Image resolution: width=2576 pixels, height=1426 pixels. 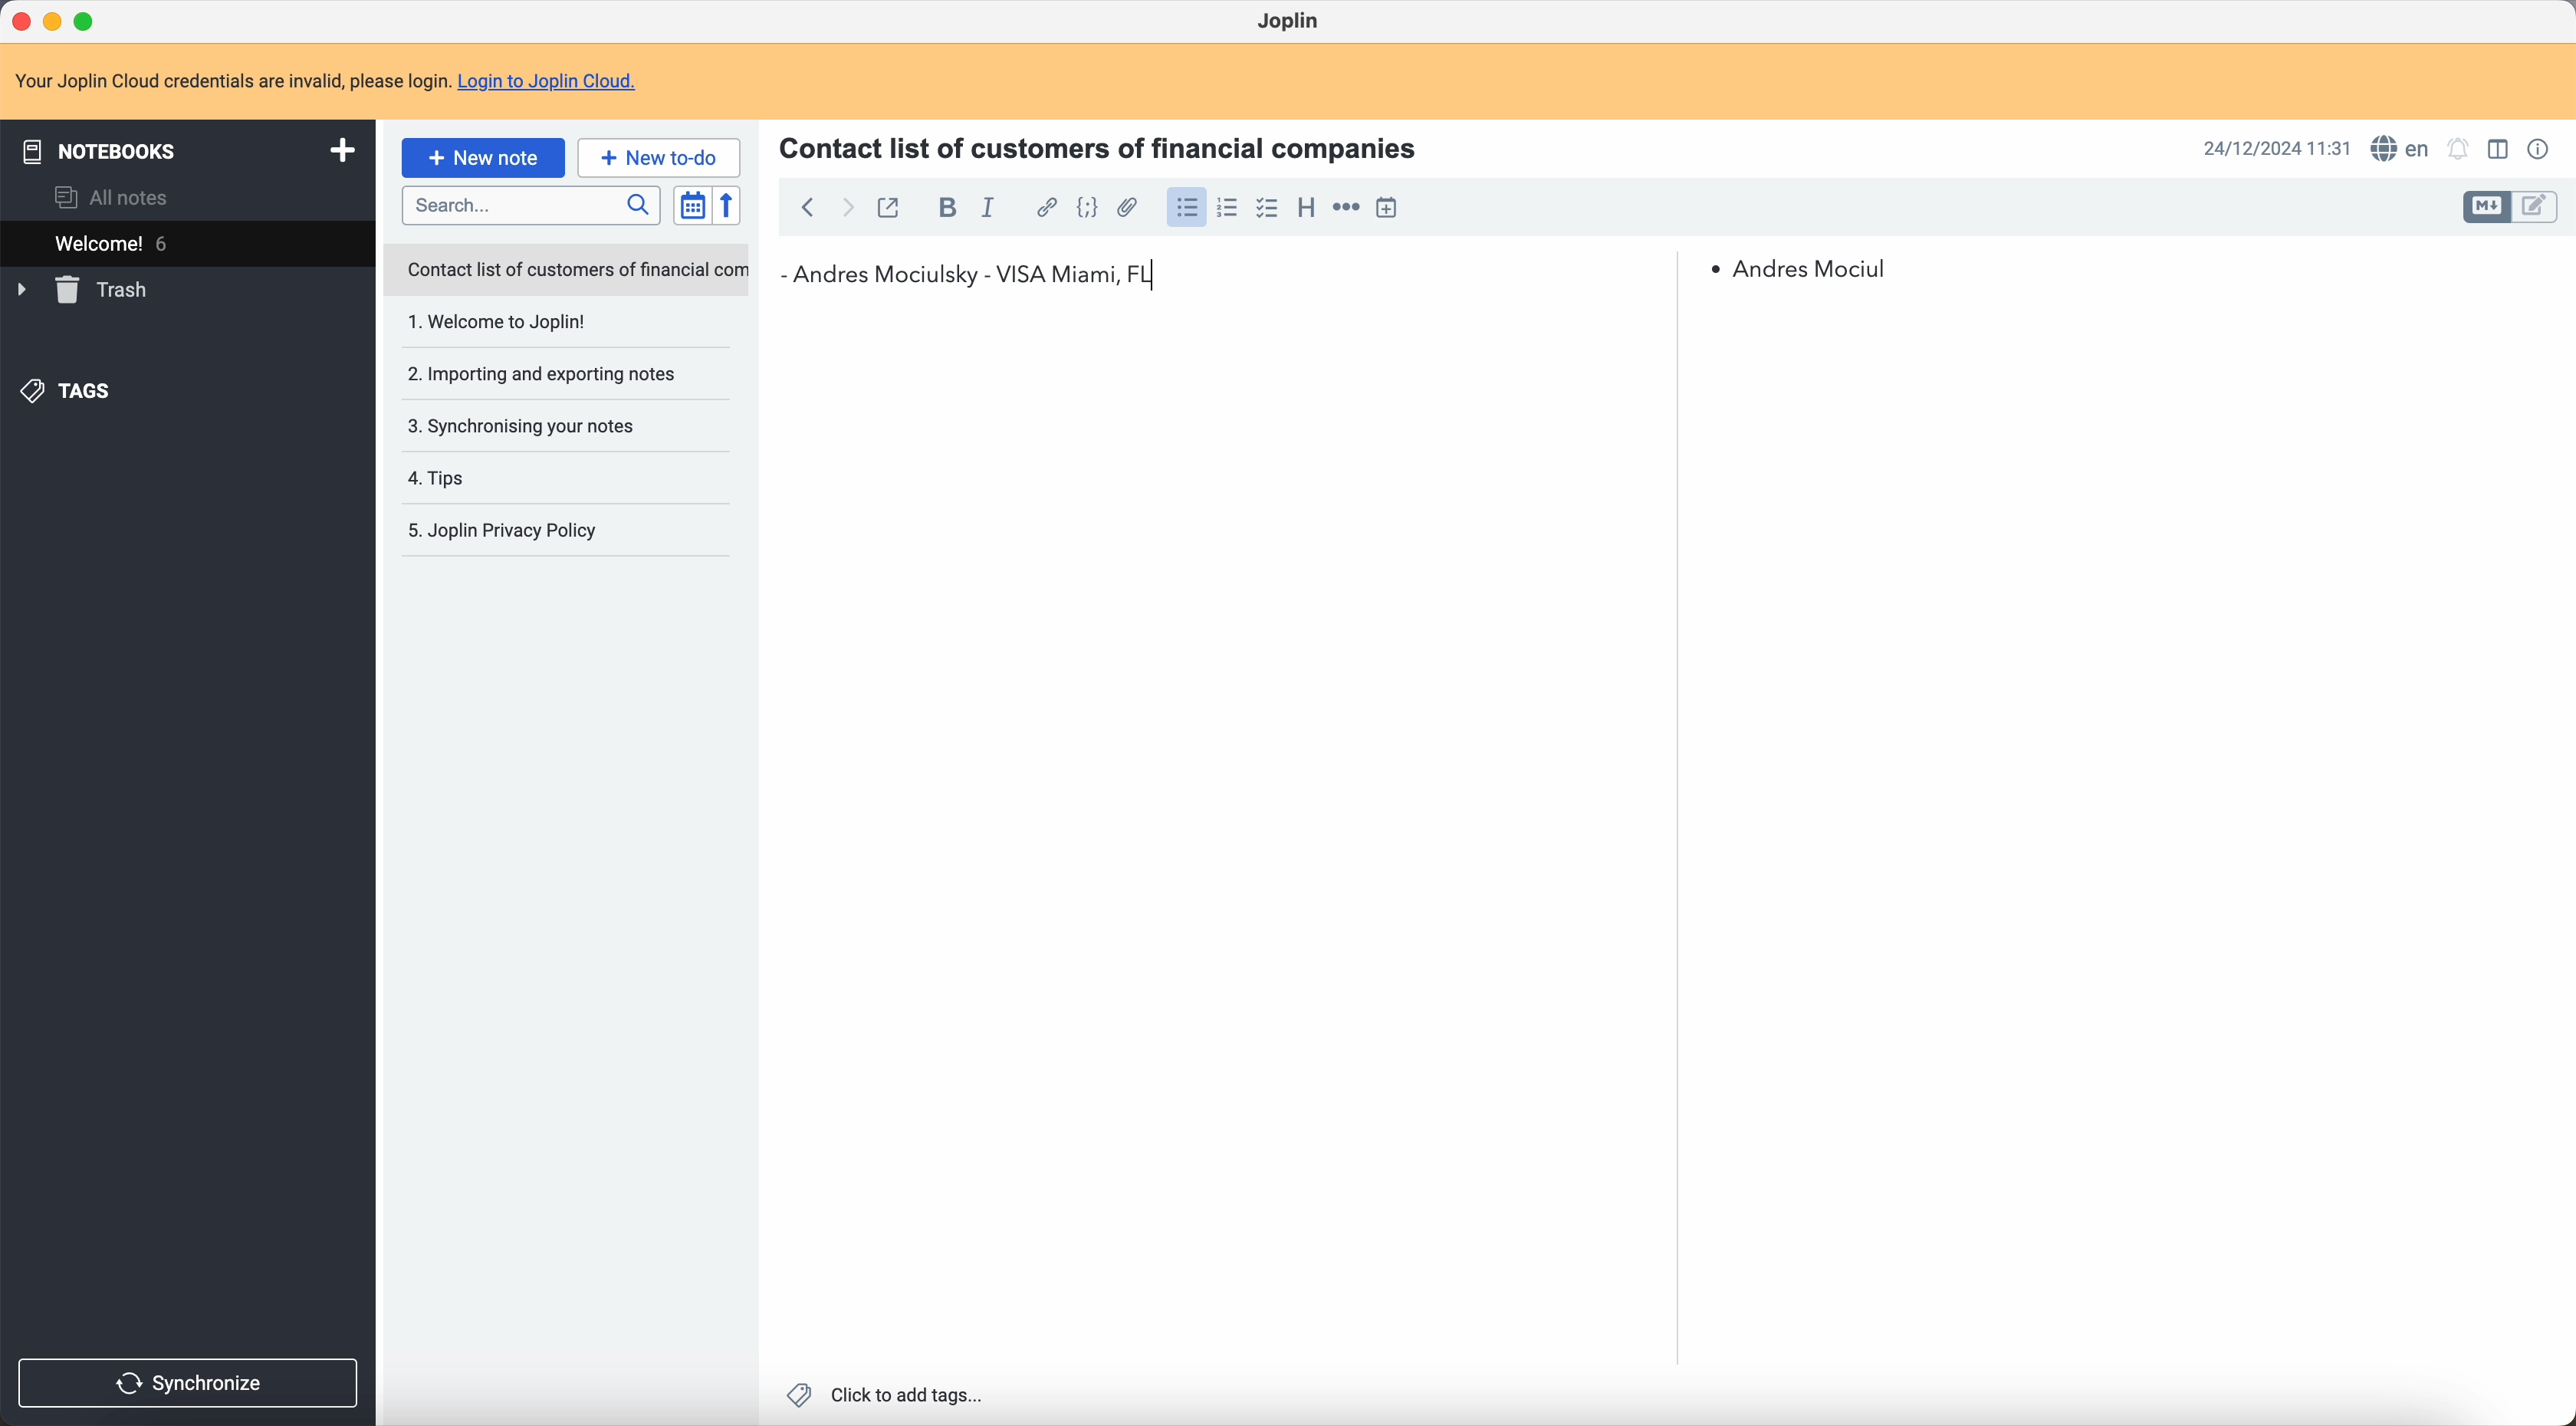 What do you see at coordinates (2459, 149) in the screenshot?
I see `set notifications` at bounding box center [2459, 149].